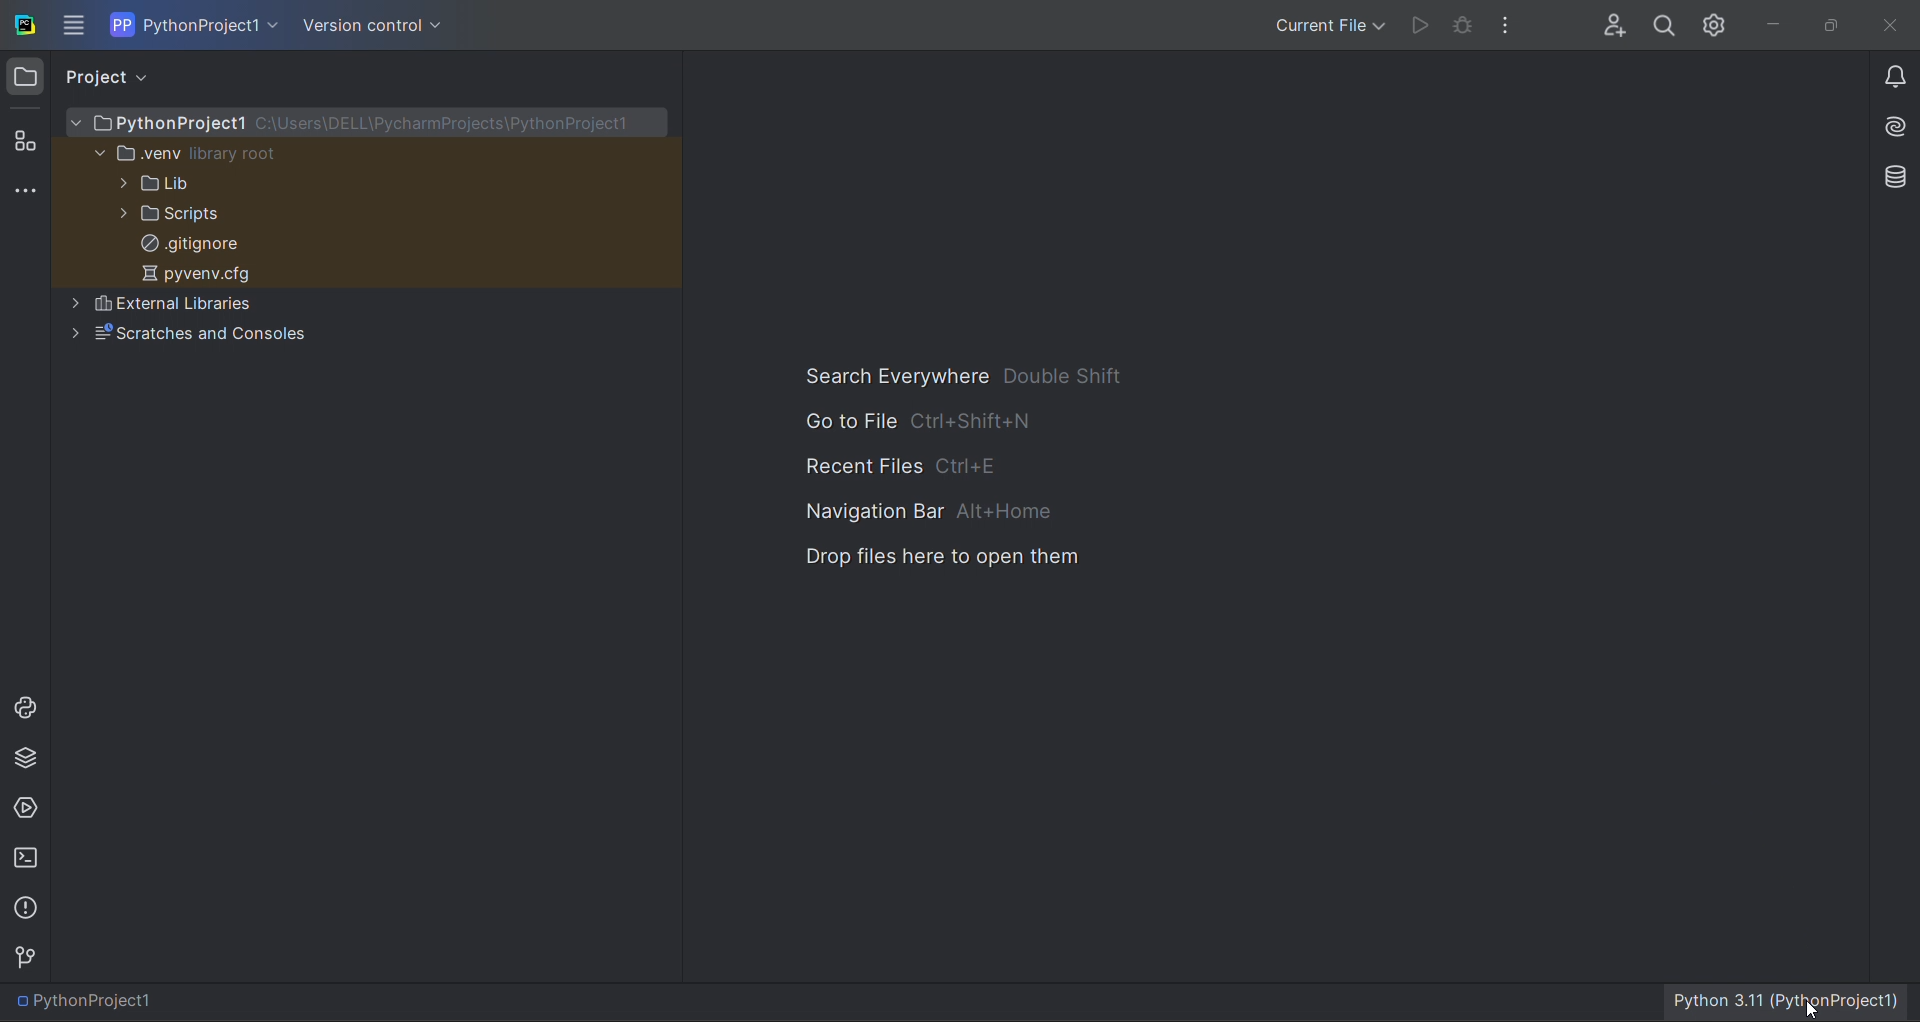 The width and height of the screenshot is (1920, 1022). I want to click on cursor, so click(1811, 1004).